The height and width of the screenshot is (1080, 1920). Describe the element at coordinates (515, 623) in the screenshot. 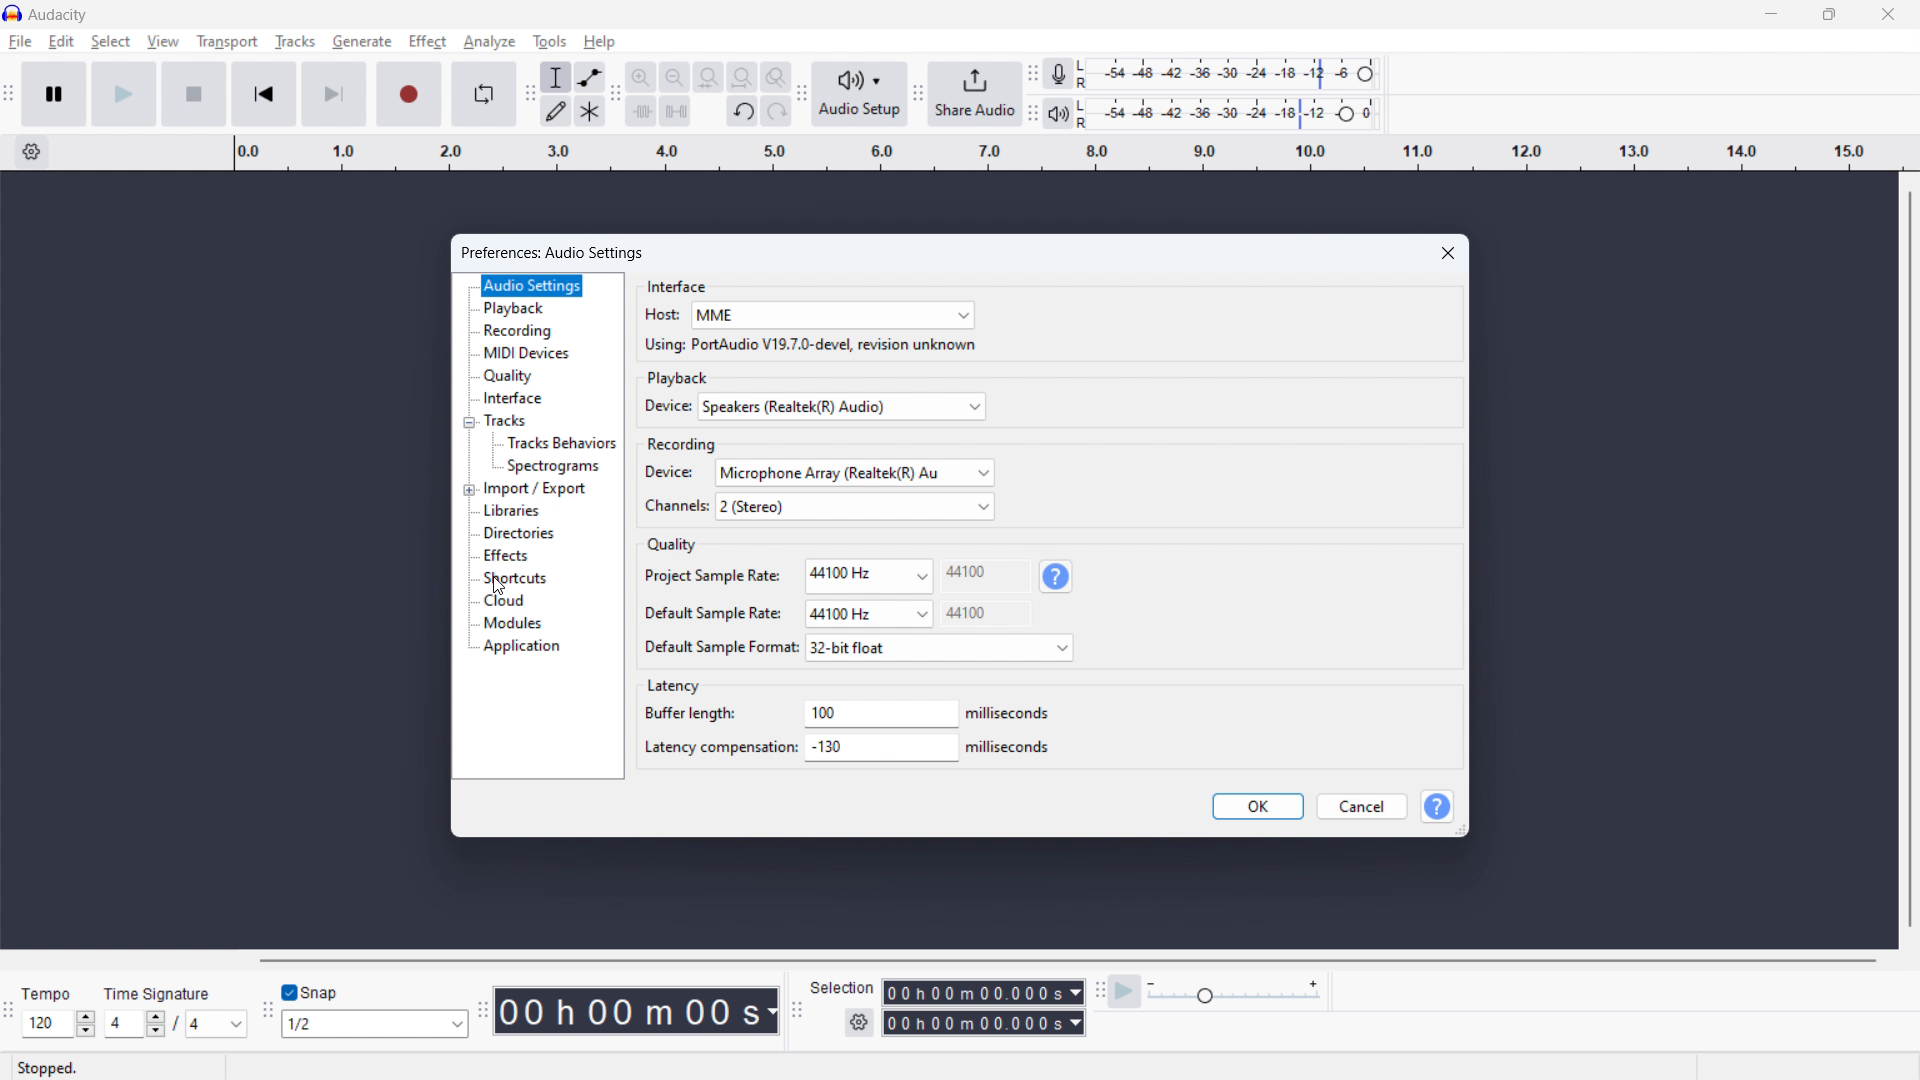

I see `modules` at that location.